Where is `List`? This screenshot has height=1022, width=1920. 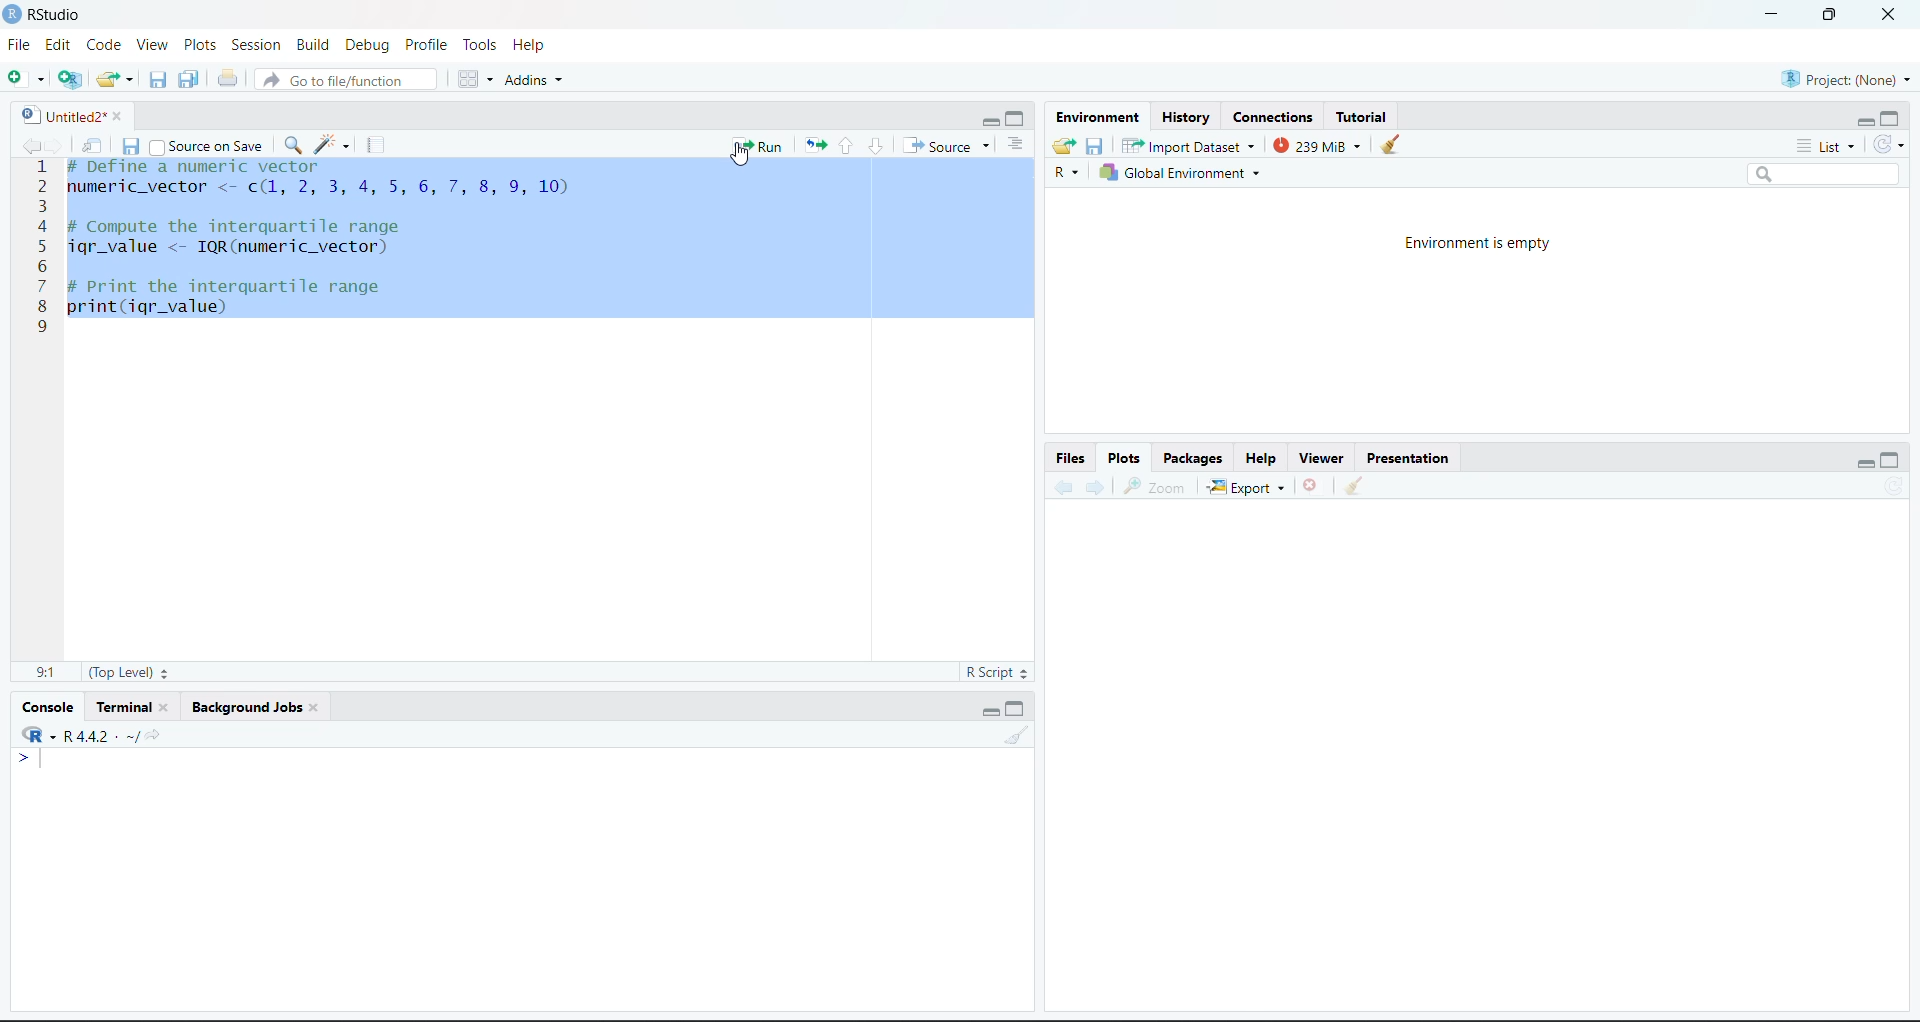
List is located at coordinates (1822, 149).